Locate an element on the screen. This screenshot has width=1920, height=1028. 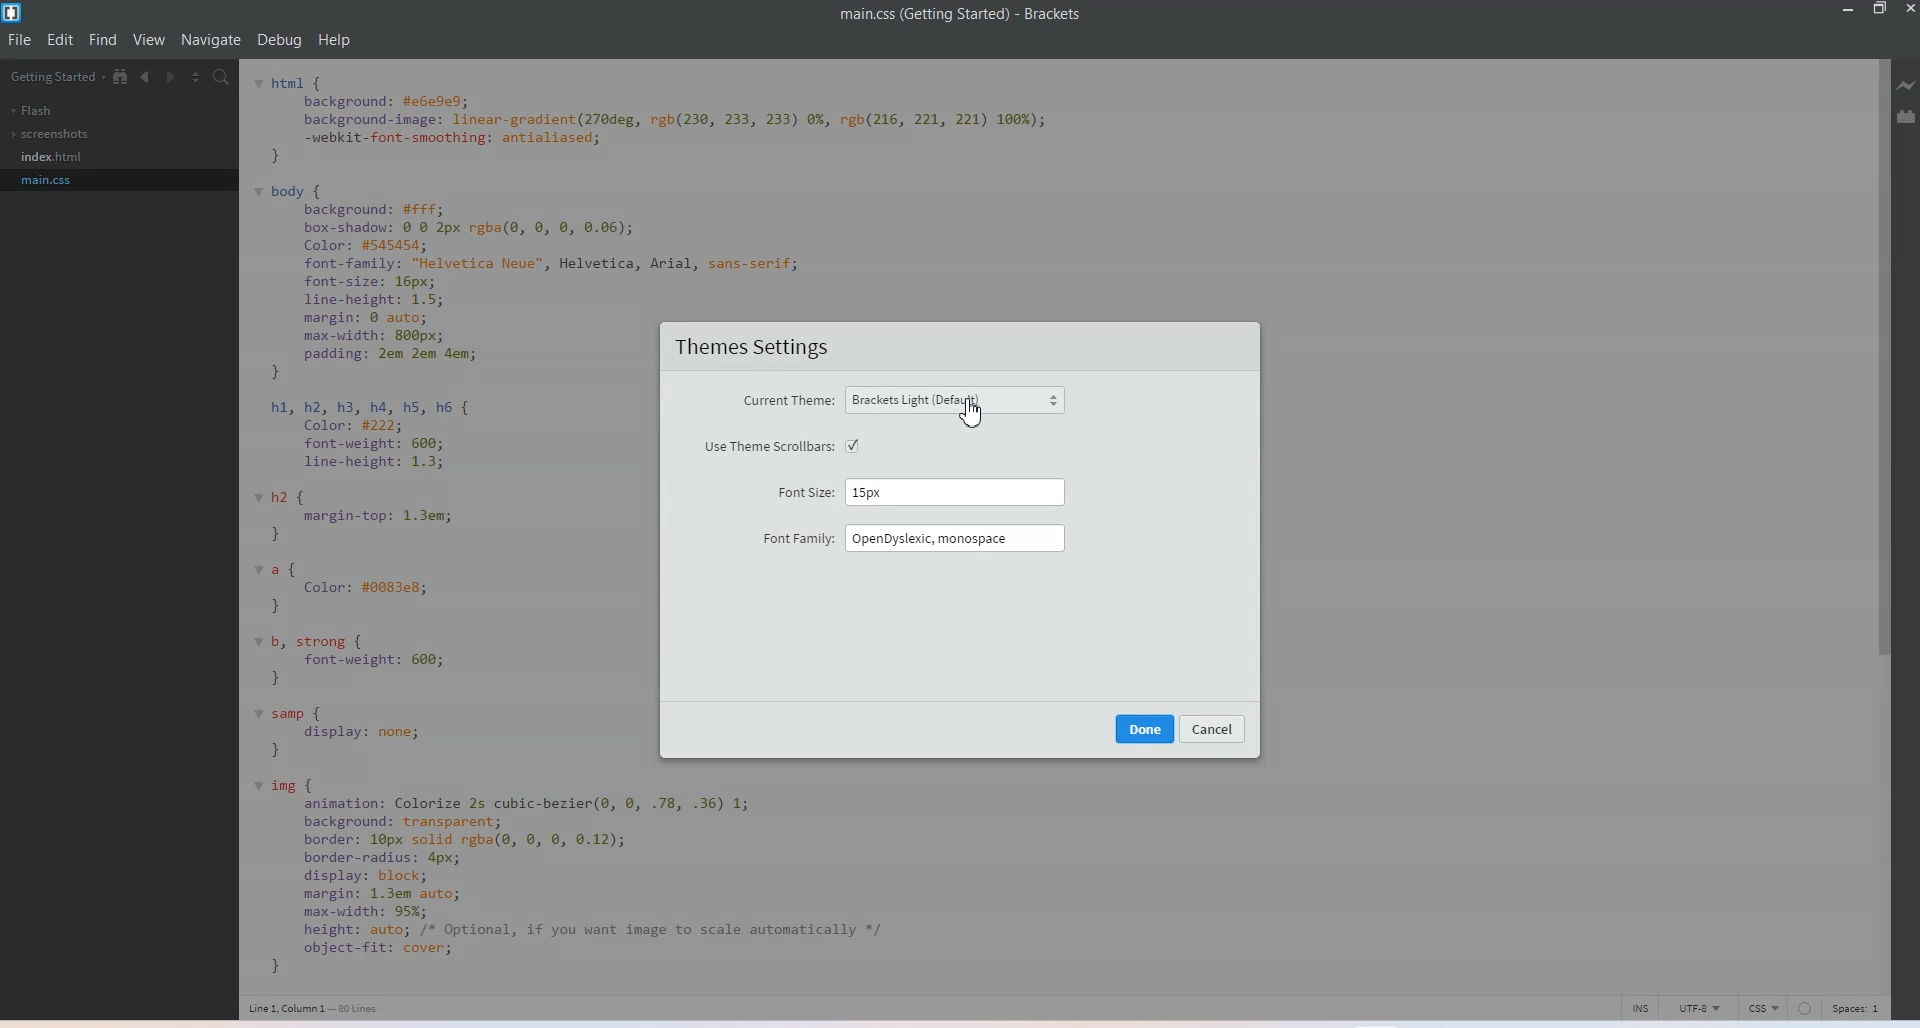
Split editor vertically and Horizontally is located at coordinates (194, 76).